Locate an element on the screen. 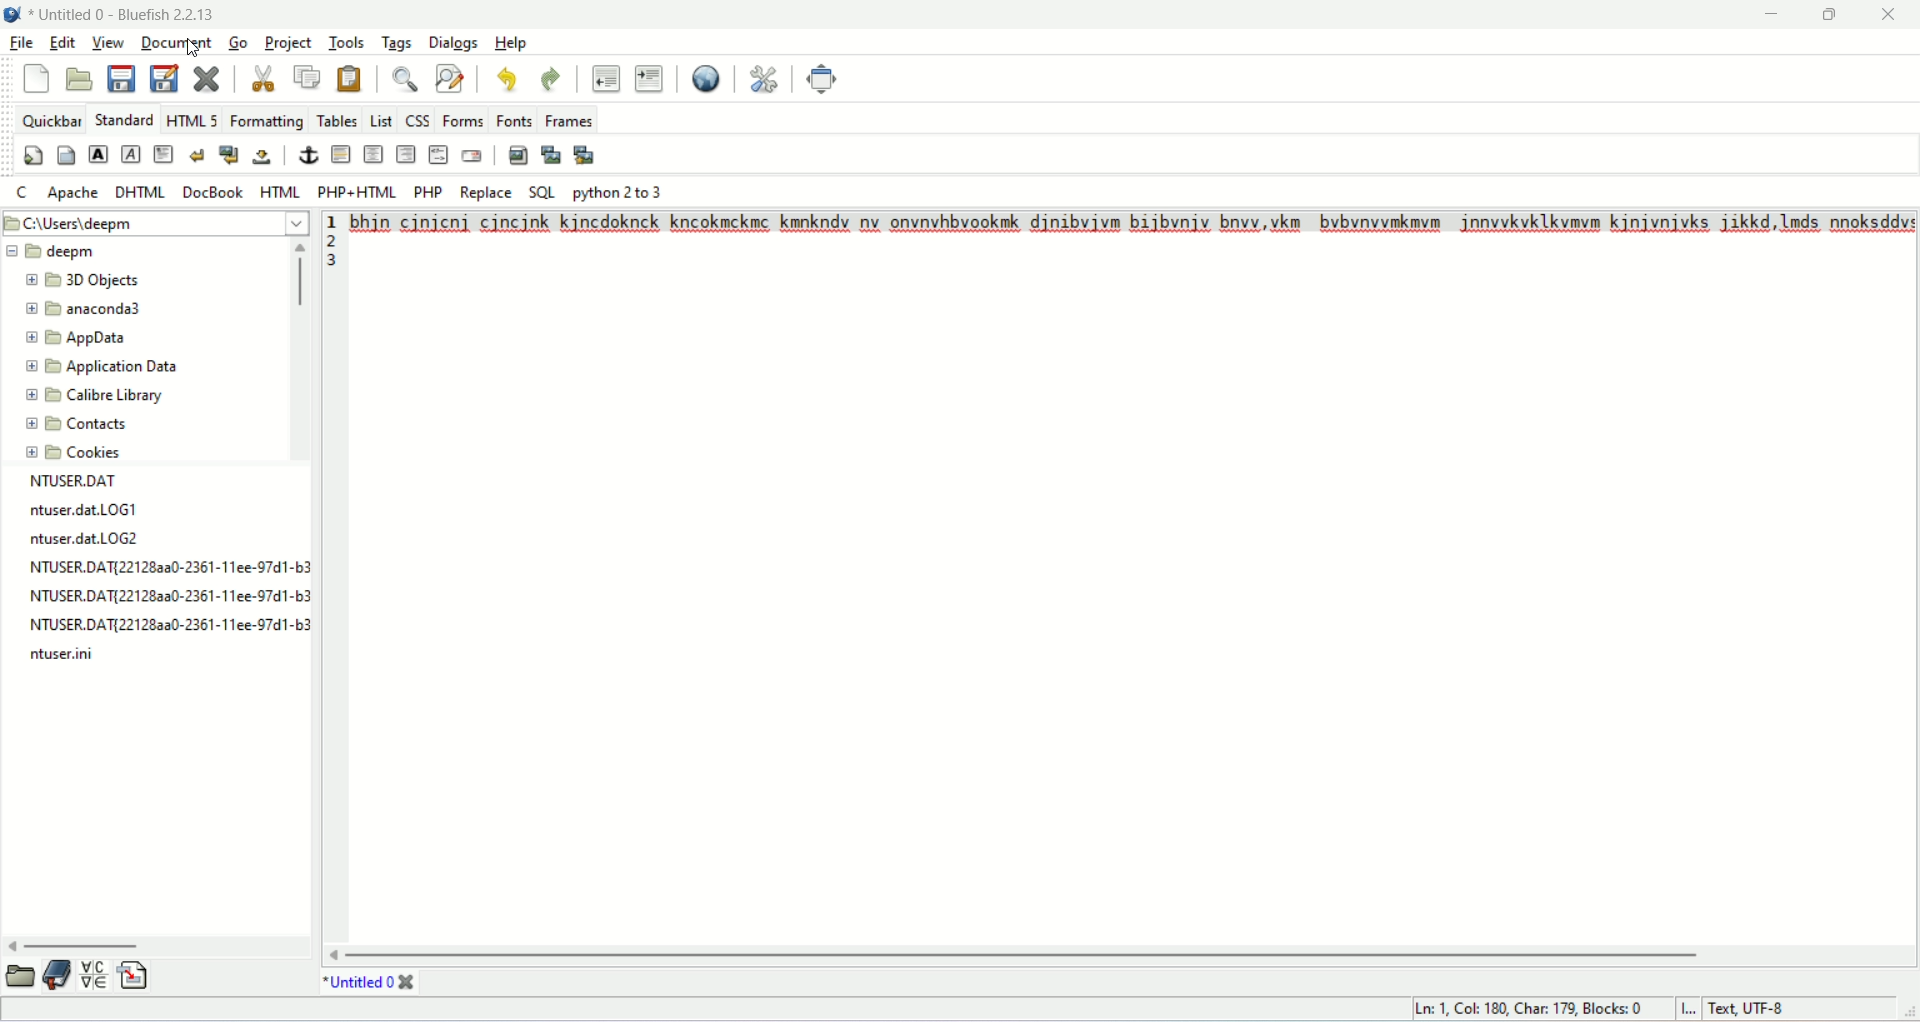 Image resolution: width=1920 pixels, height=1022 pixels. save file as is located at coordinates (165, 79).